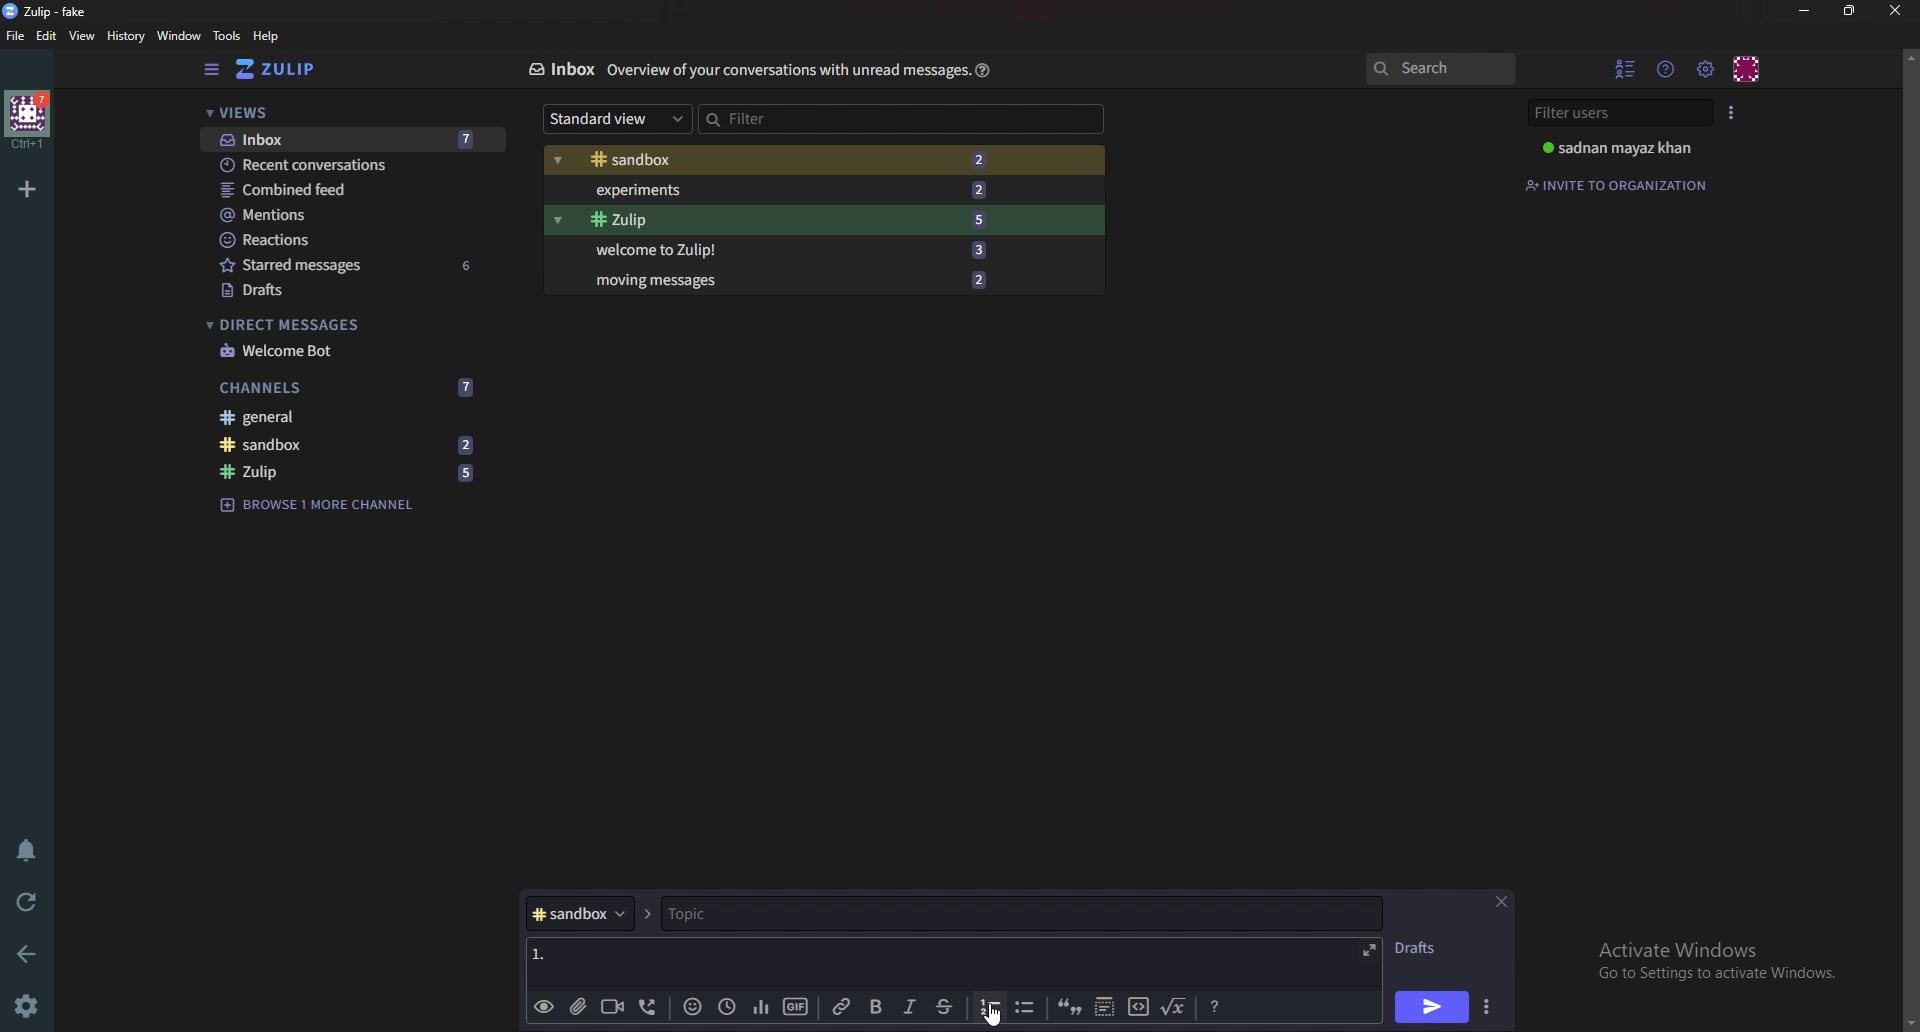 This screenshot has height=1032, width=1920. Describe the element at coordinates (1668, 68) in the screenshot. I see `Help menu` at that location.